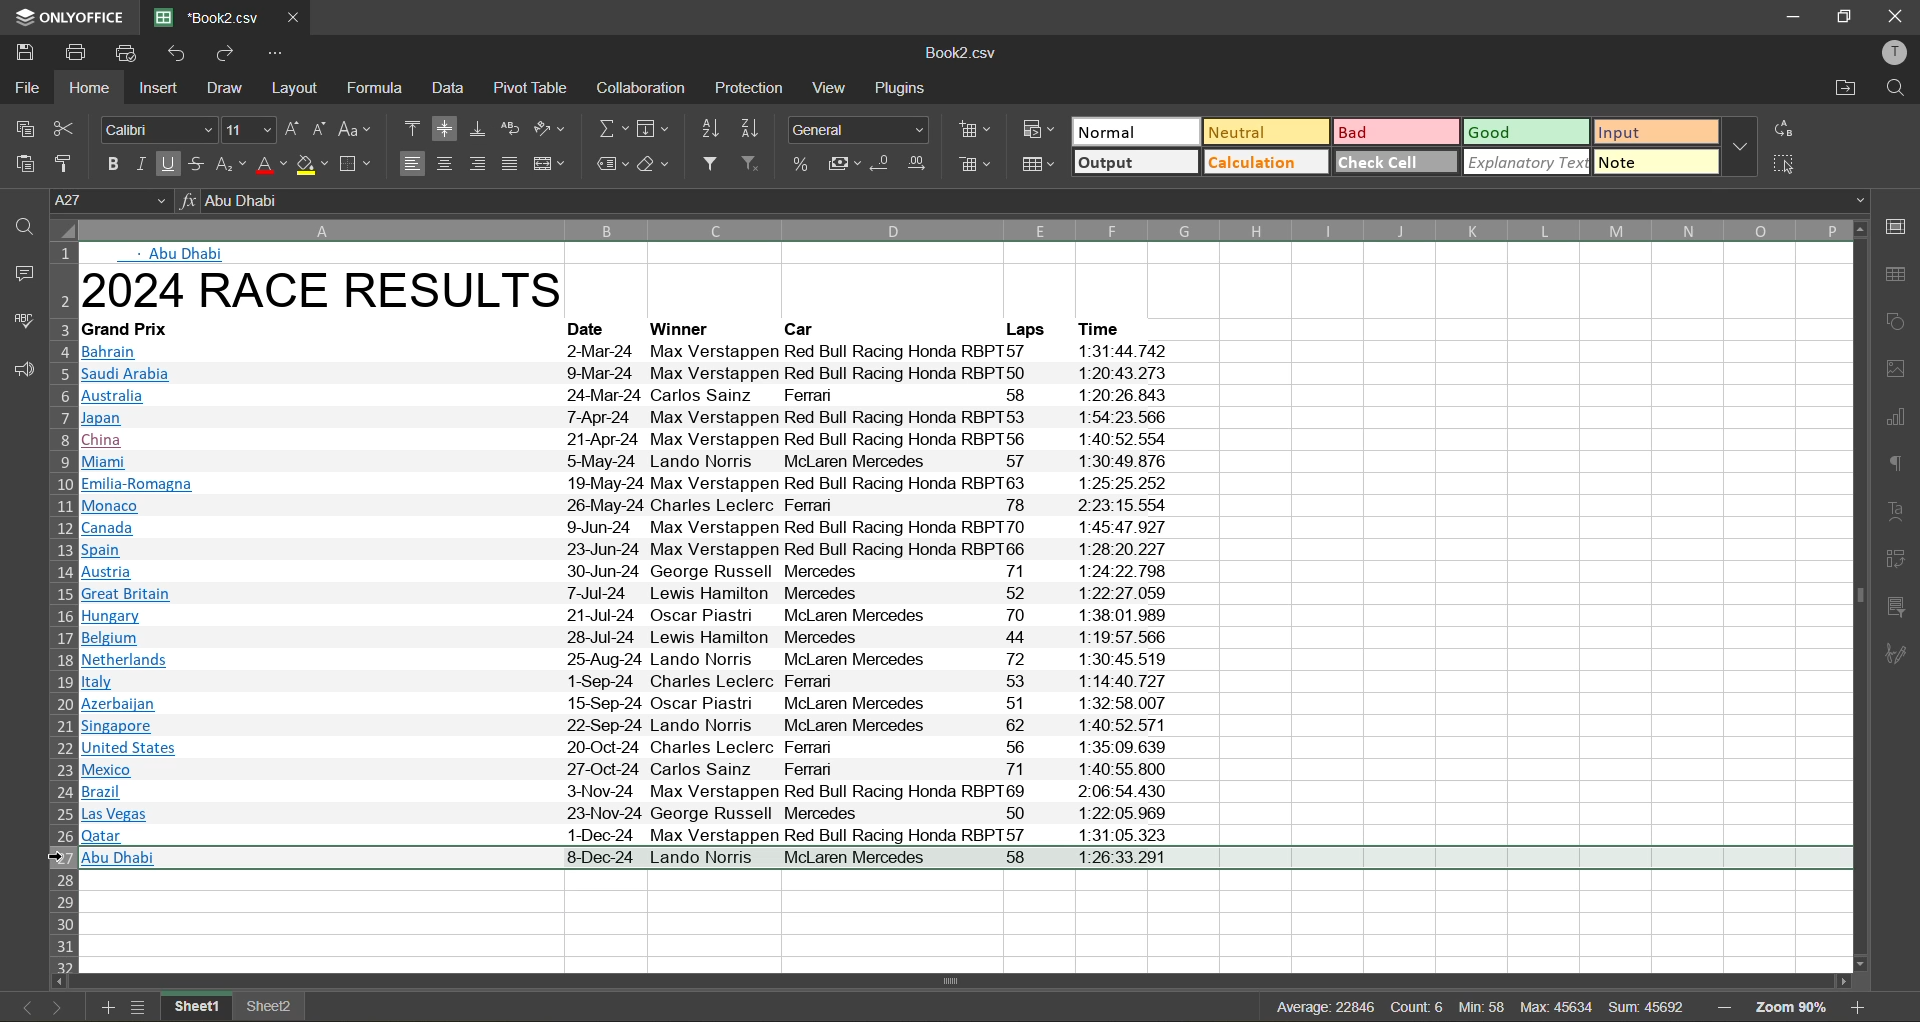  Describe the element at coordinates (17, 223) in the screenshot. I see `open` at that location.